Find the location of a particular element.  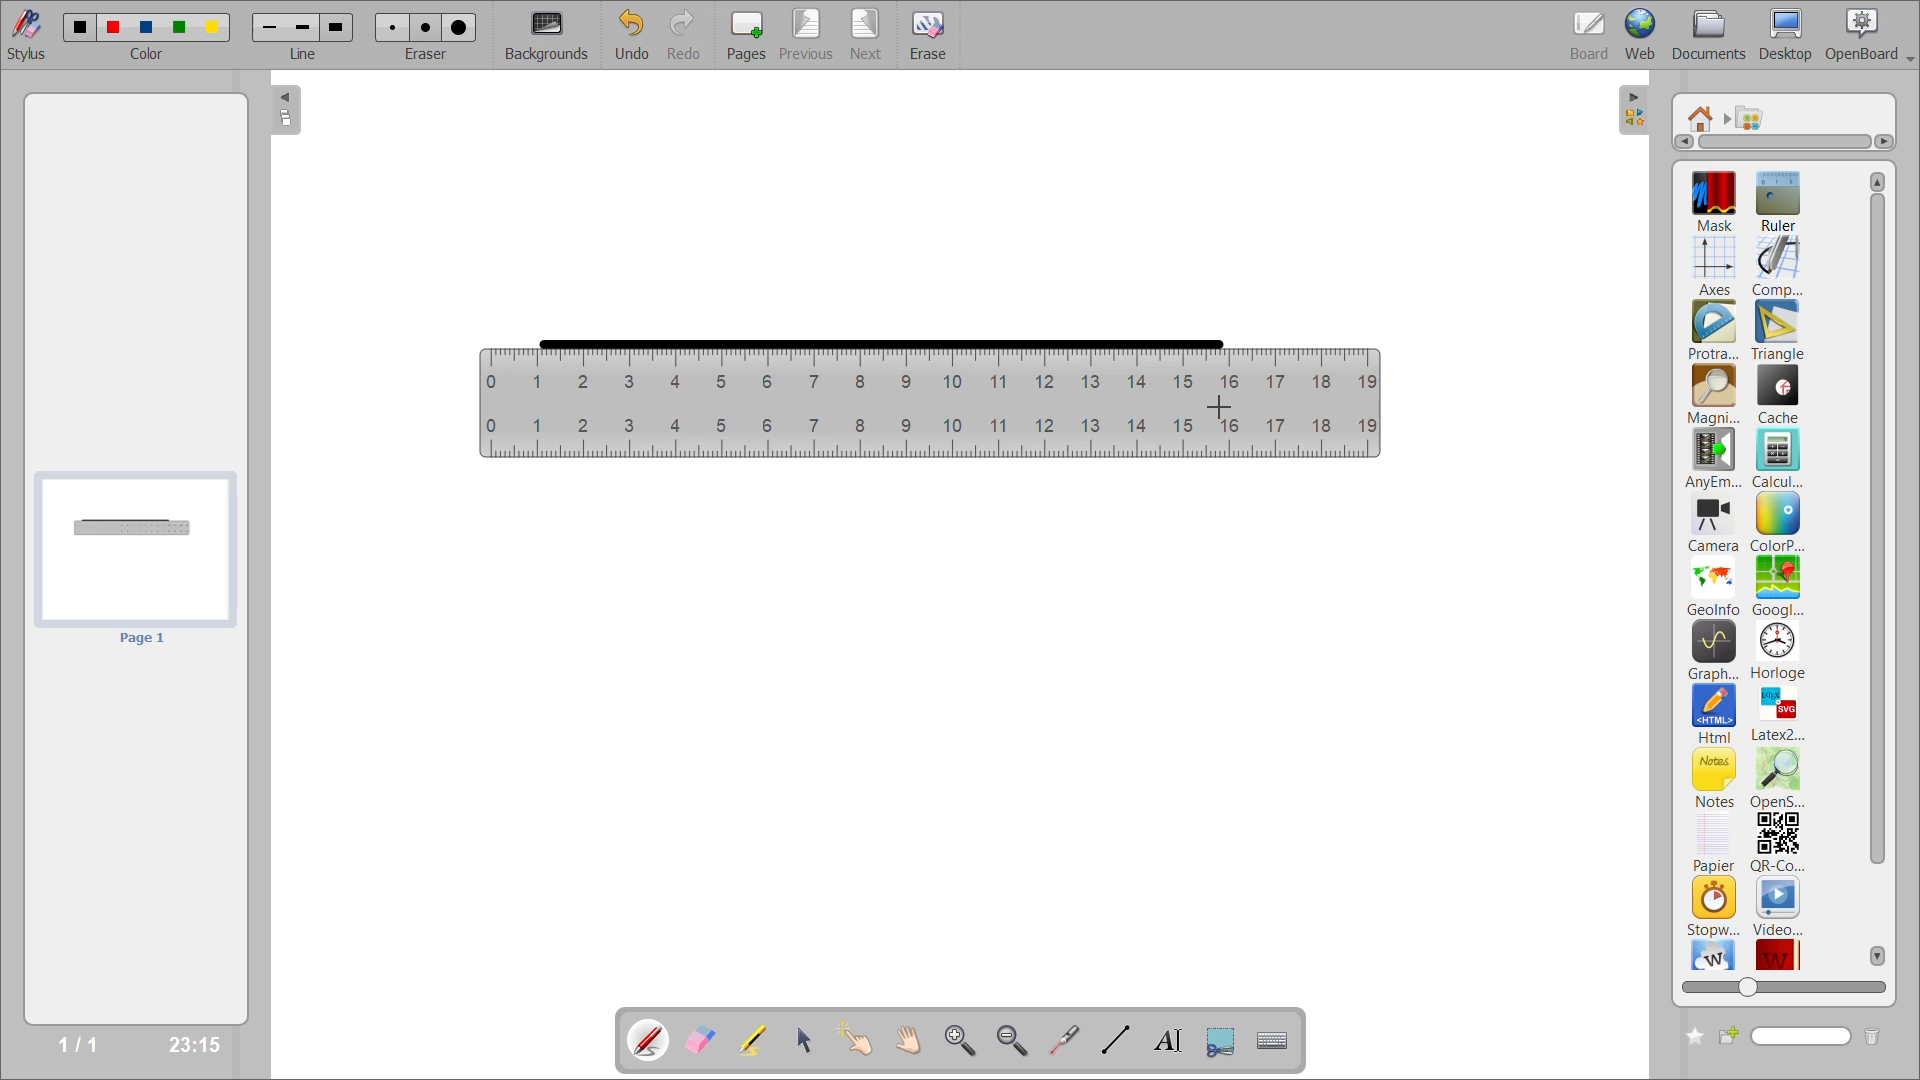

papier is located at coordinates (1713, 842).